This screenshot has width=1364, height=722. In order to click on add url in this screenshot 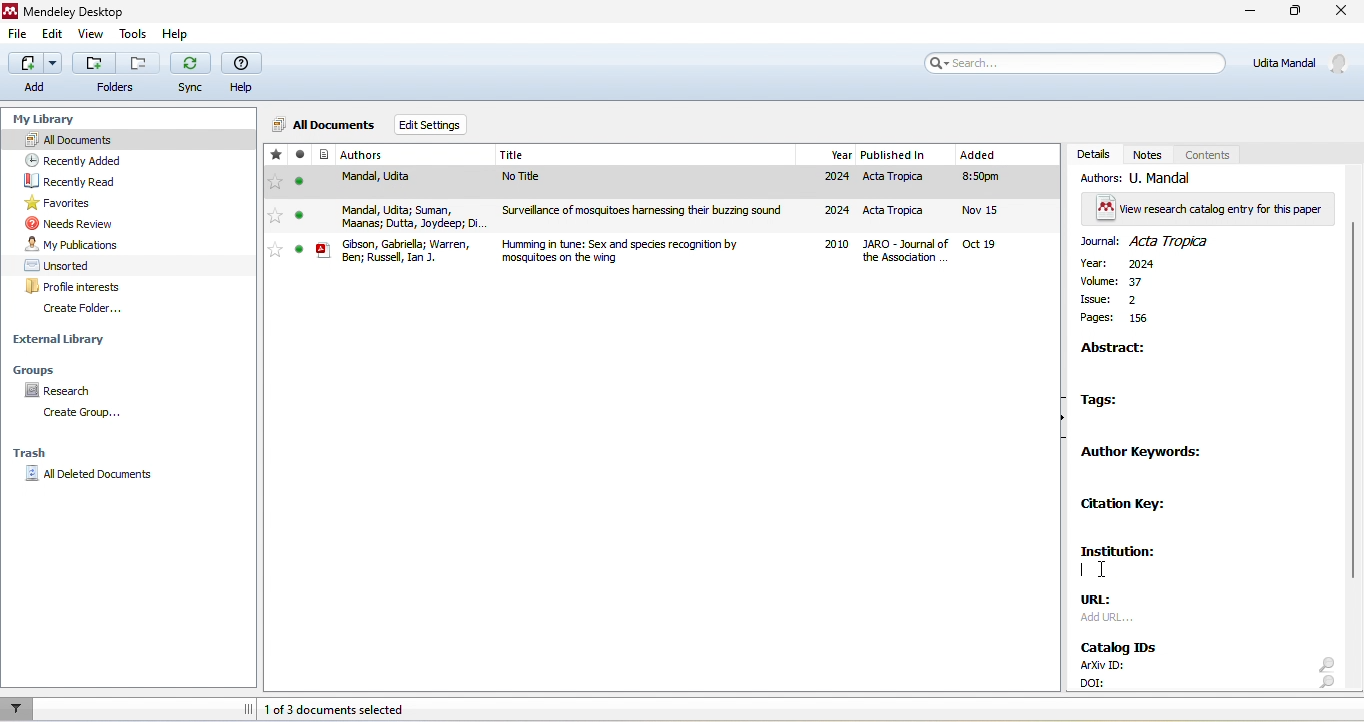, I will do `click(1110, 622)`.